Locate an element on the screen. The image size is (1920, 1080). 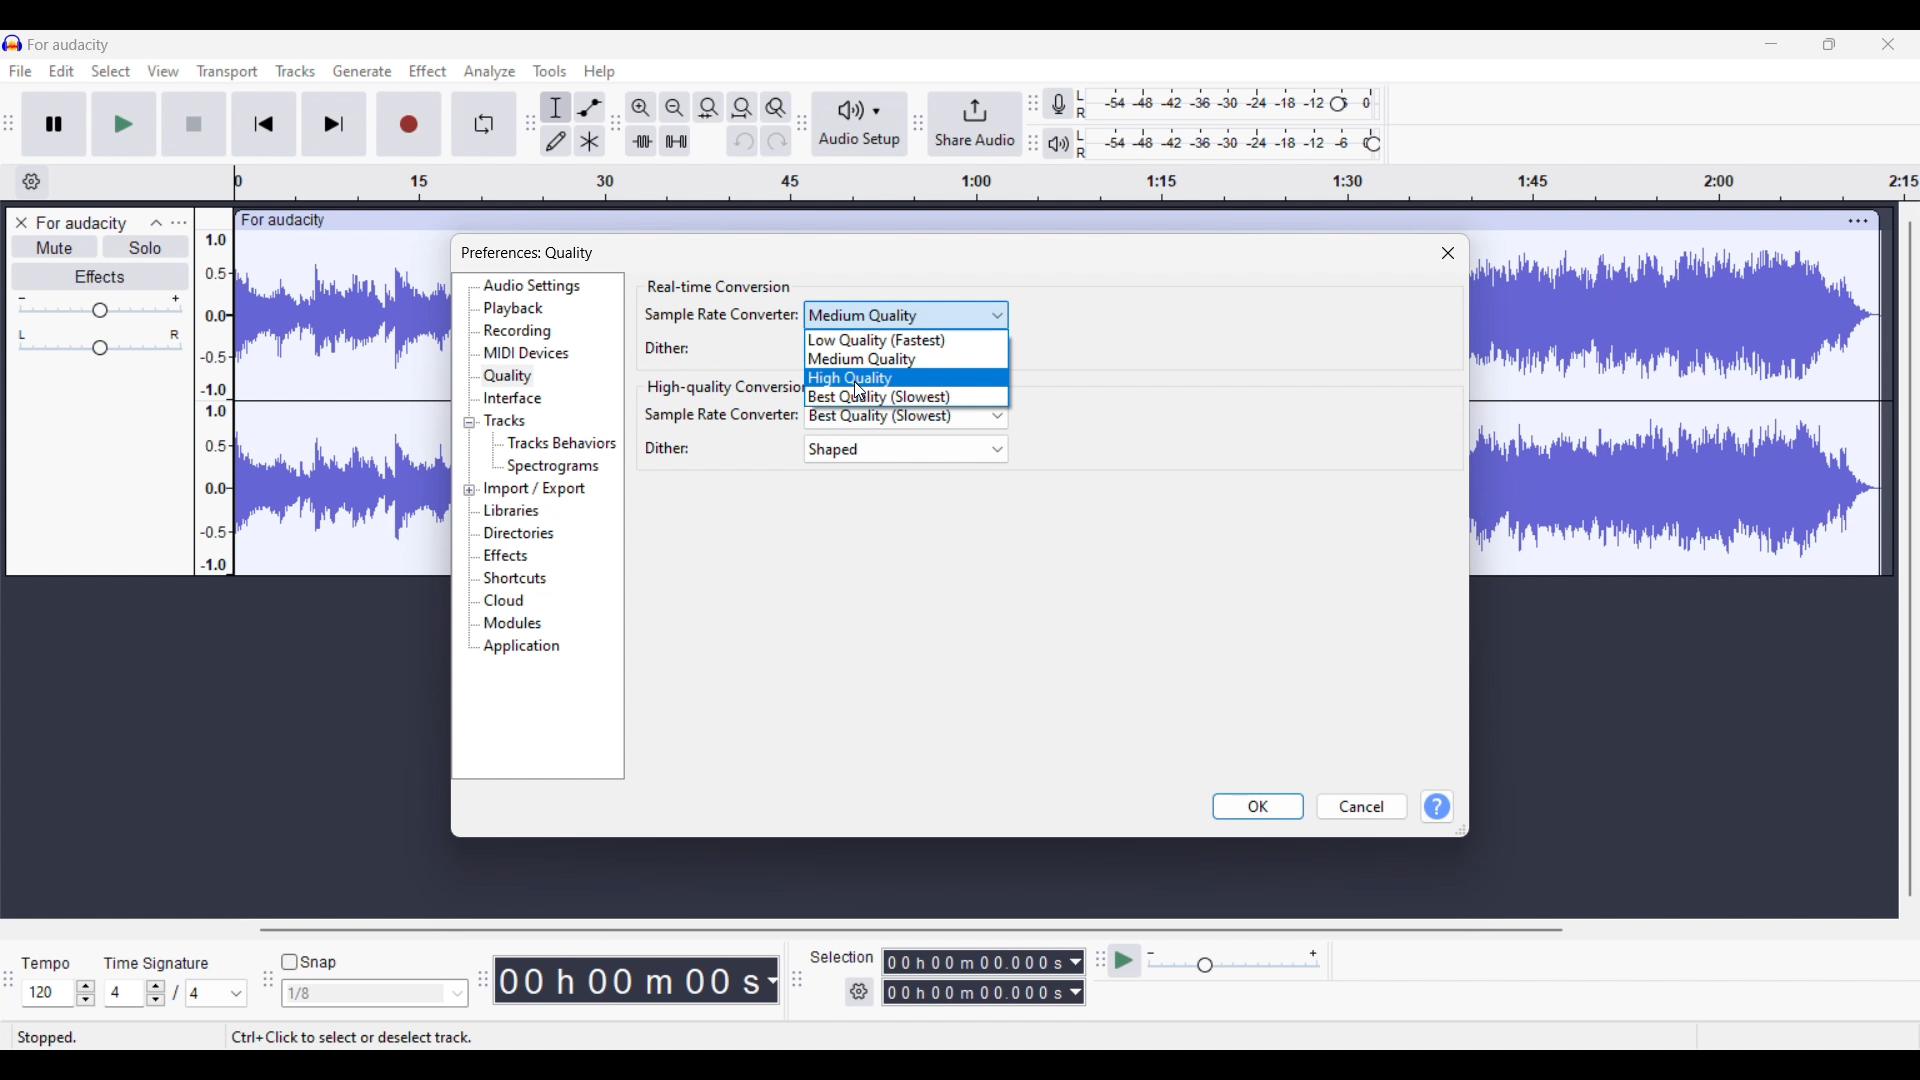
Current timestamp of track is located at coordinates (637, 980).